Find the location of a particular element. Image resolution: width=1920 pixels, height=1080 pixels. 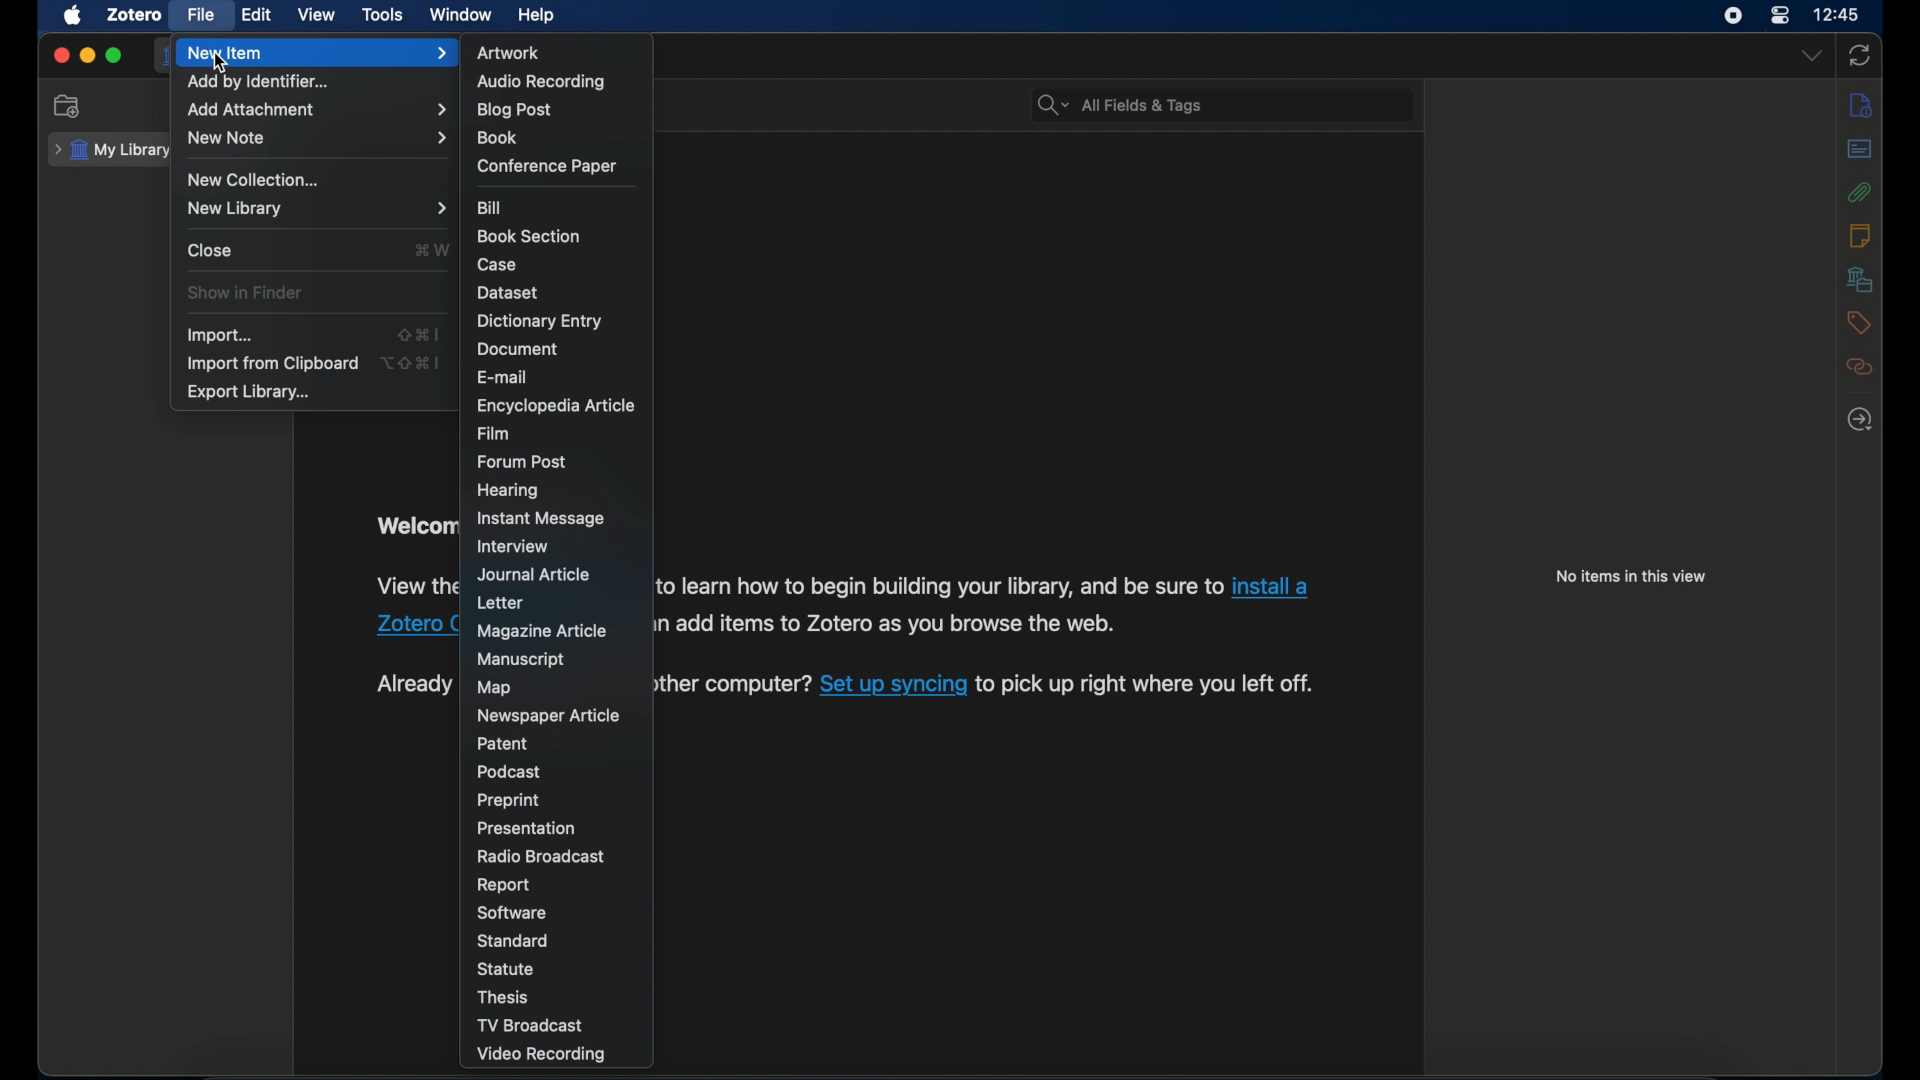

radio broadcast is located at coordinates (541, 856).